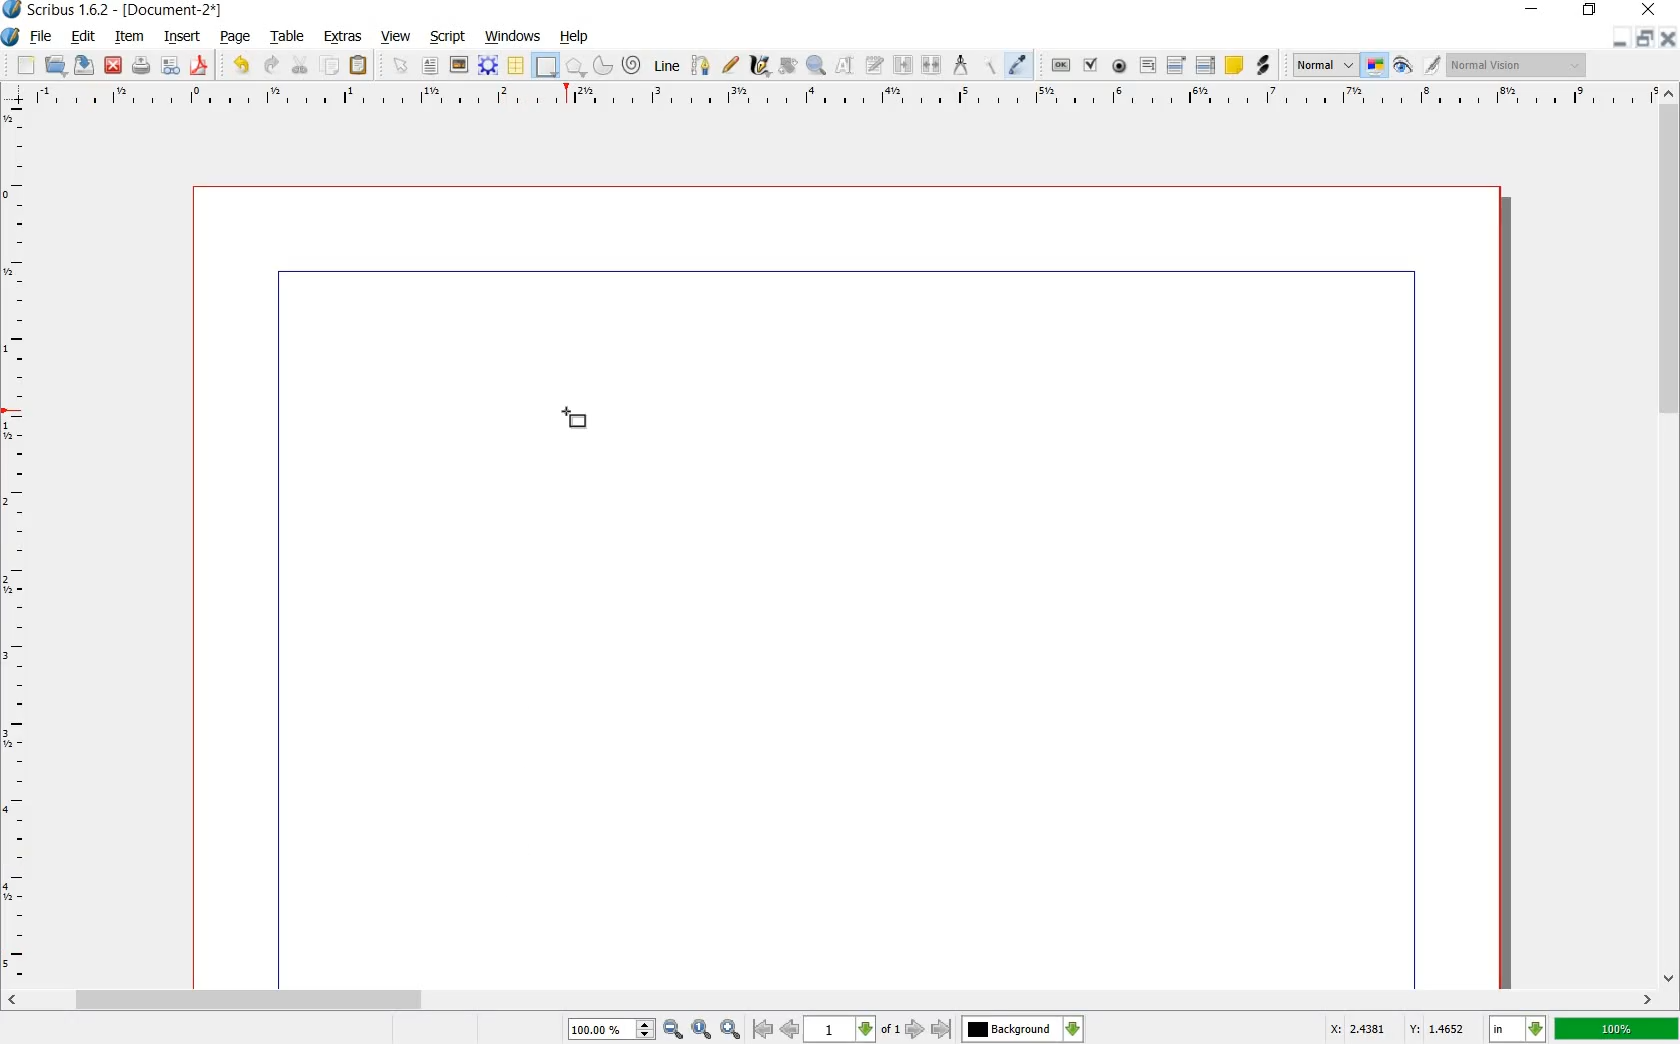 This screenshot has height=1044, width=1680. What do you see at coordinates (1530, 10) in the screenshot?
I see `MINIMIZE` at bounding box center [1530, 10].